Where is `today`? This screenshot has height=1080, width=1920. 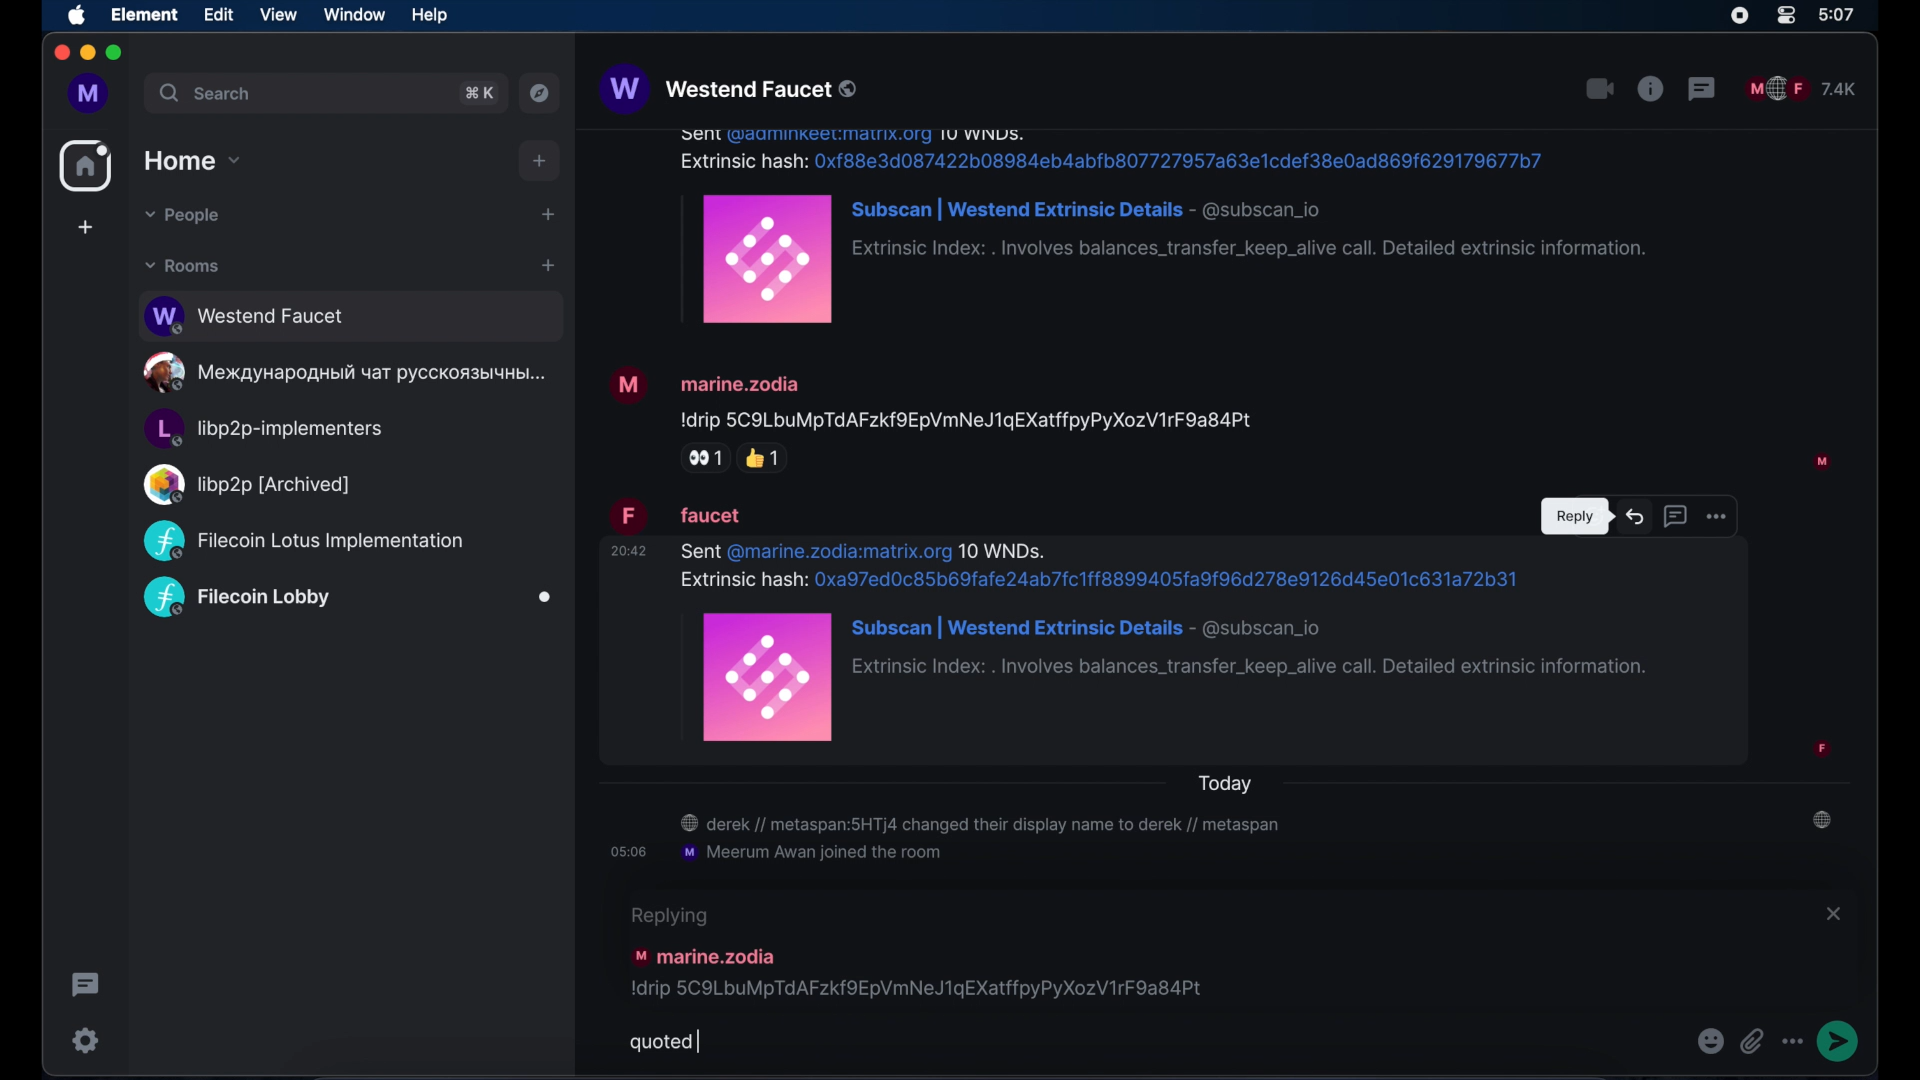
today is located at coordinates (1228, 782).